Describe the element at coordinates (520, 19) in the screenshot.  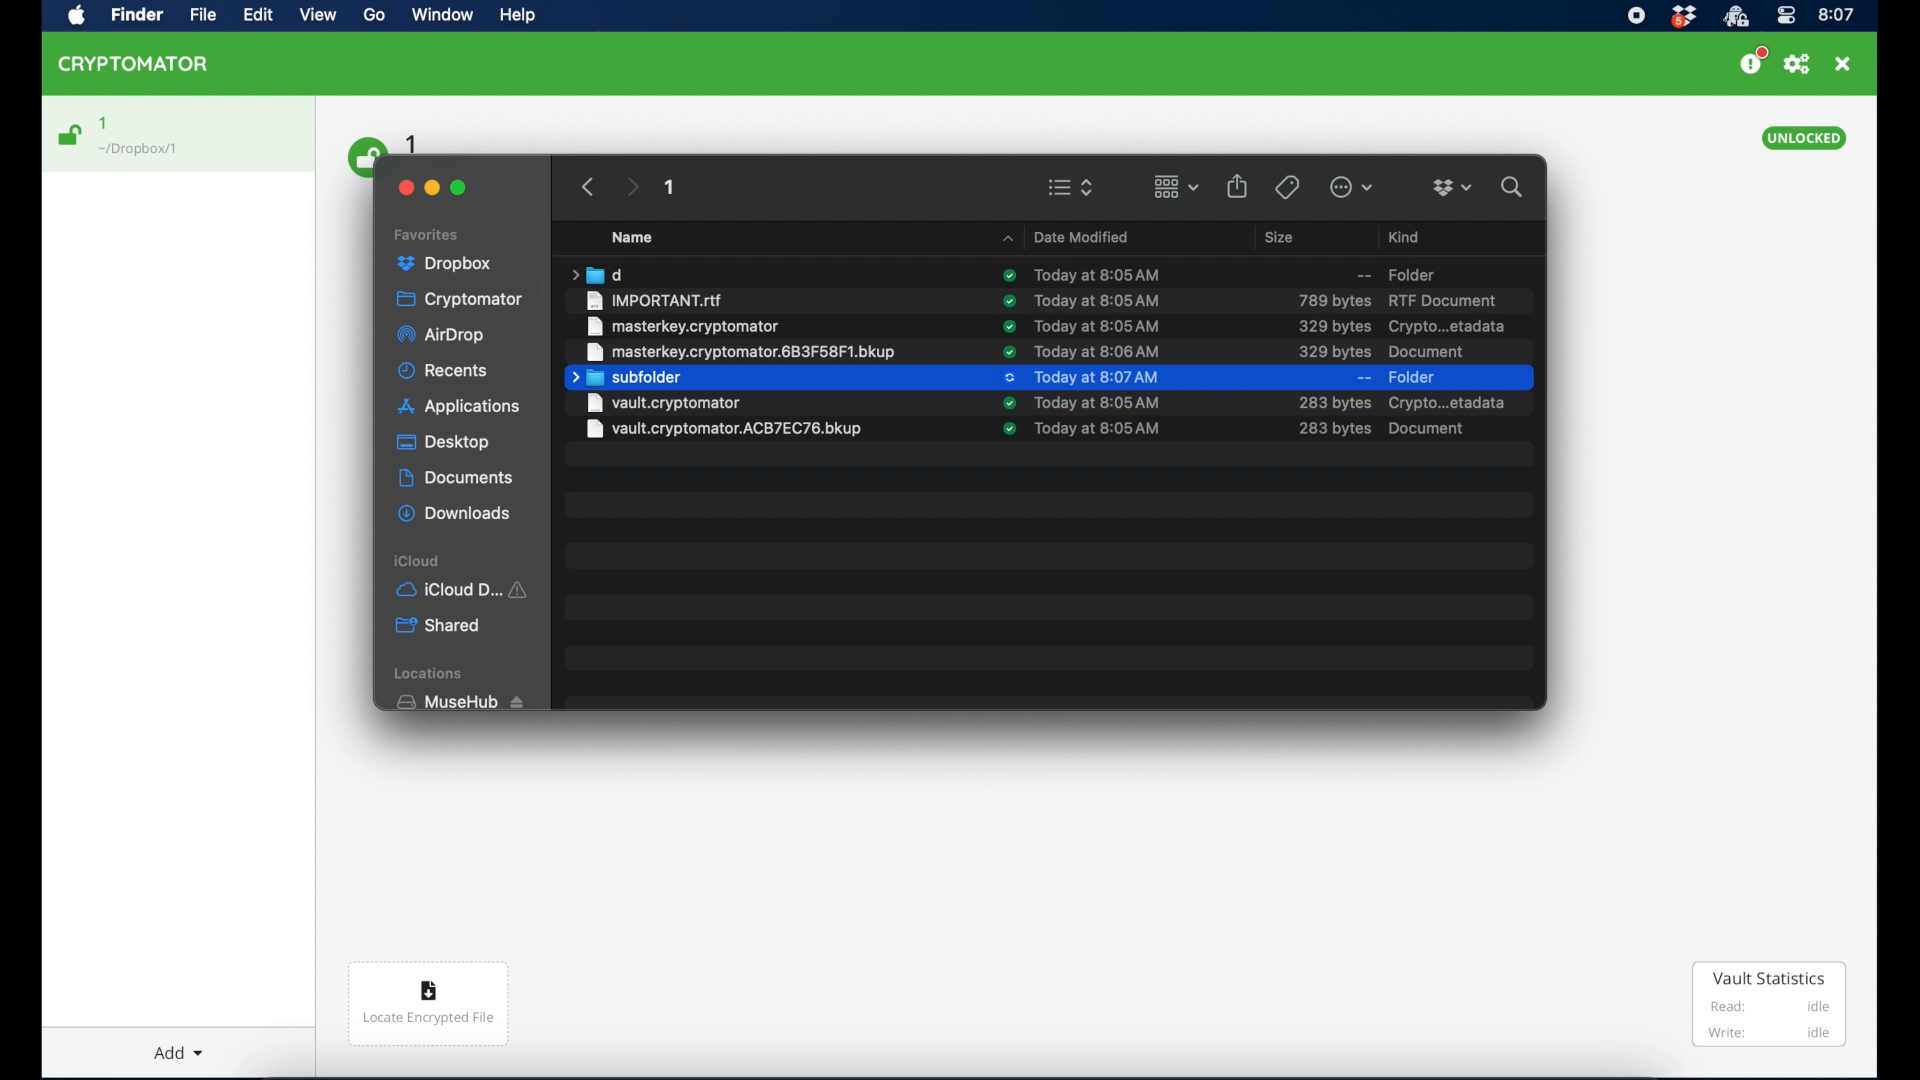
I see `Help` at that location.